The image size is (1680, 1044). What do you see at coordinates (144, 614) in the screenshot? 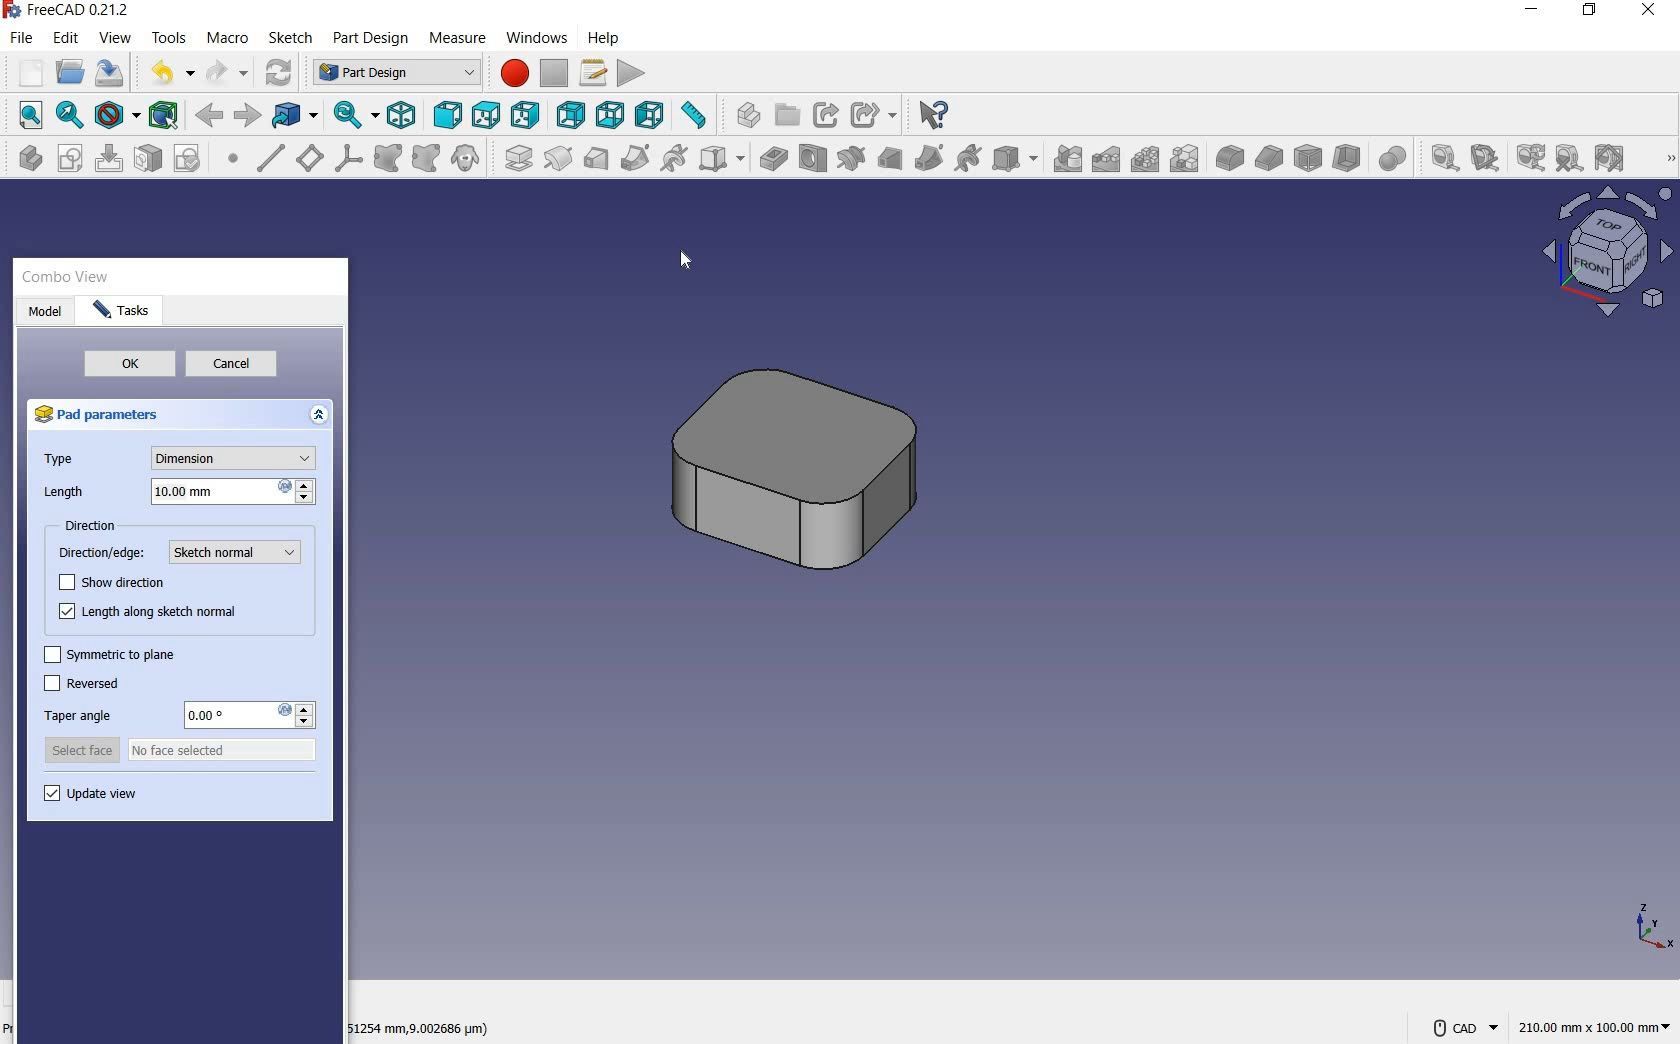
I see `length along sketch normal` at bounding box center [144, 614].